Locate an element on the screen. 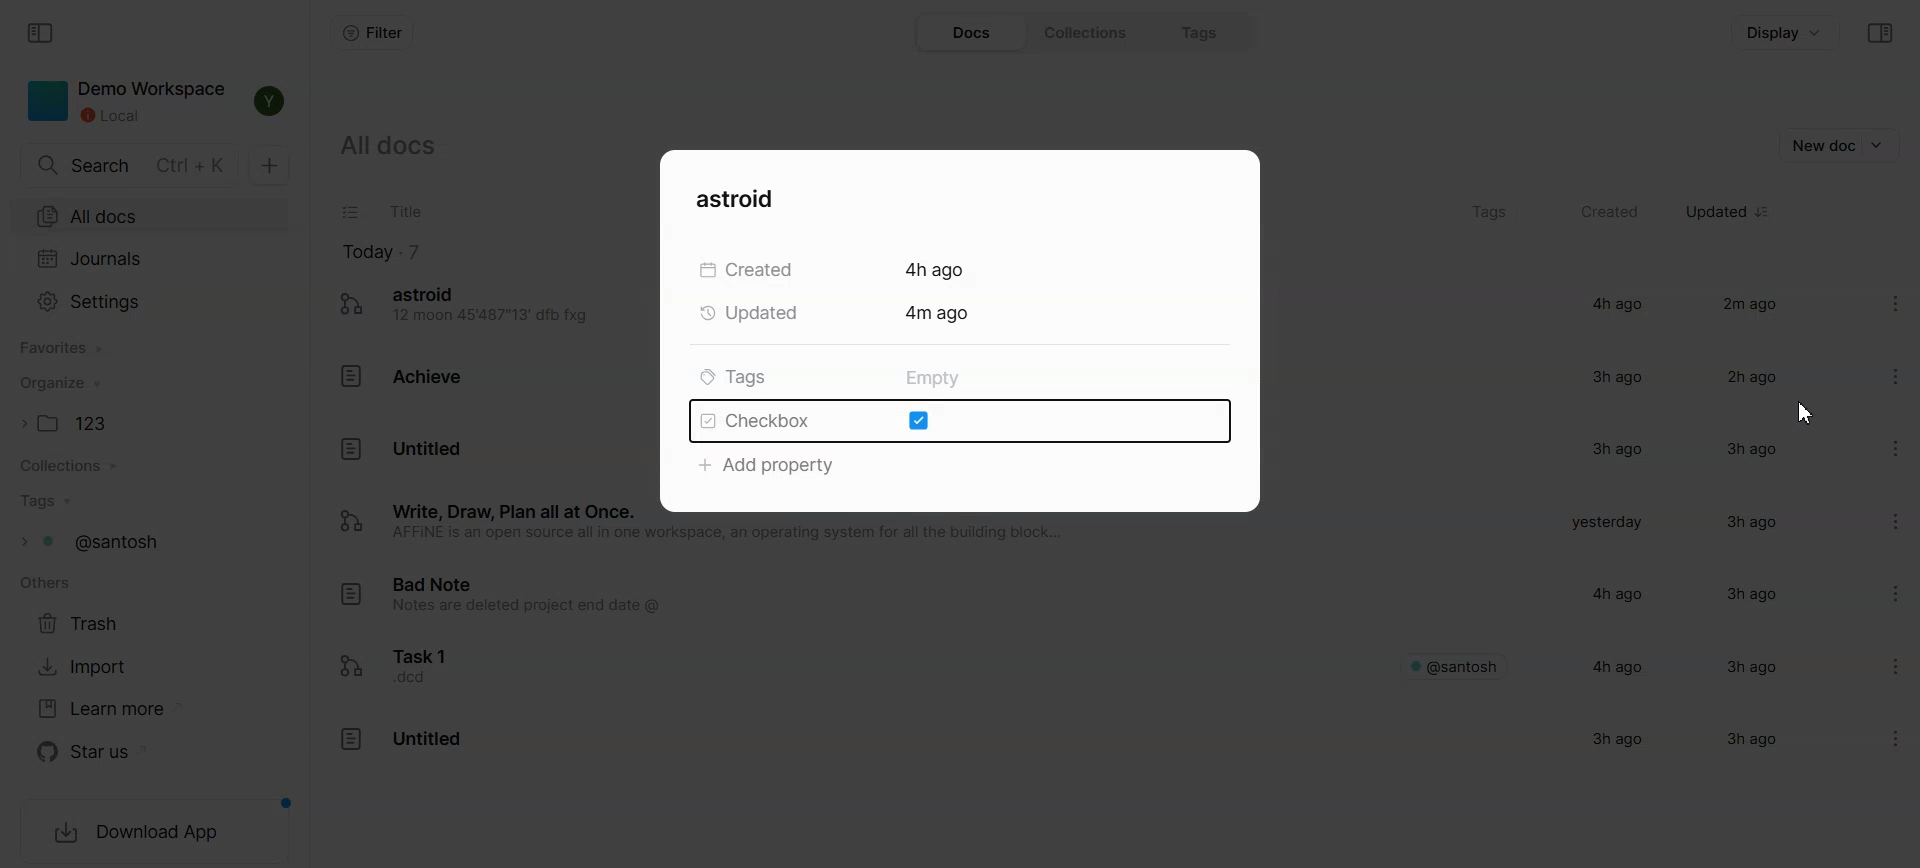 The height and width of the screenshot is (868, 1920). Settings is located at coordinates (1870, 293).